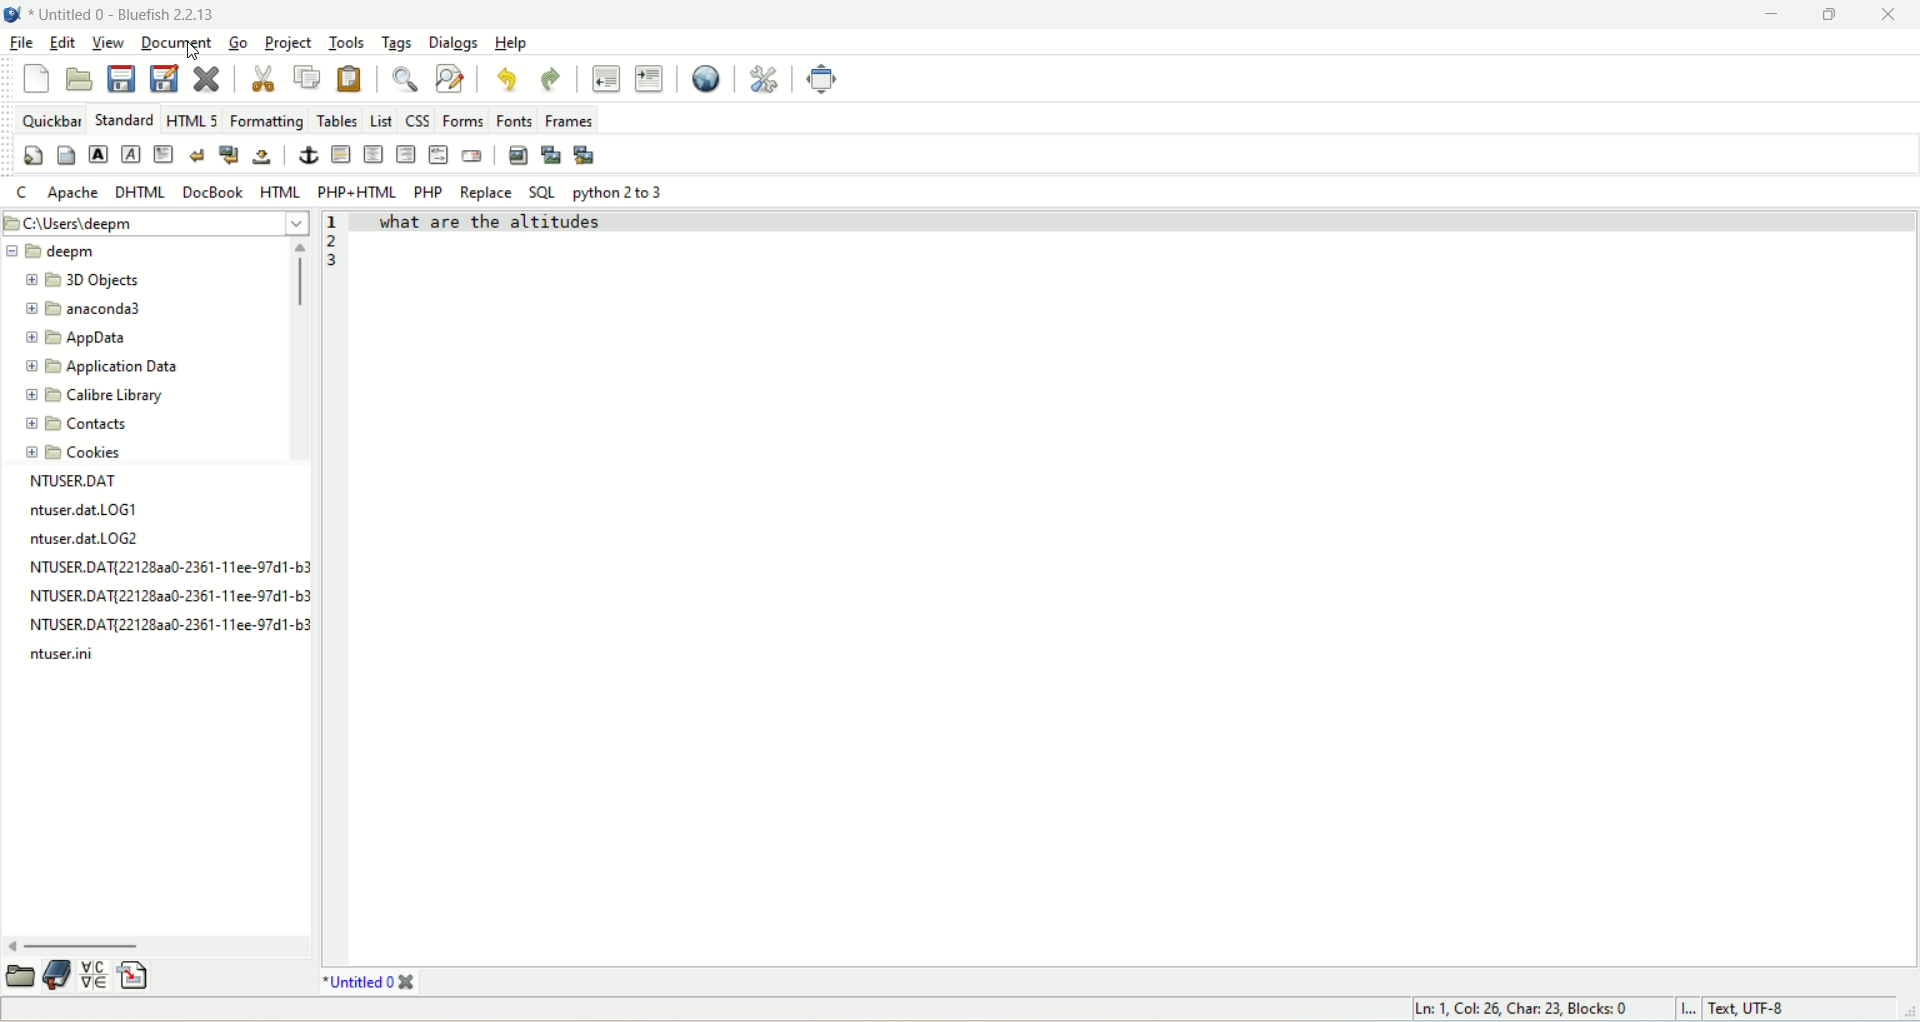 This screenshot has width=1920, height=1022. Describe the element at coordinates (372, 155) in the screenshot. I see `center` at that location.